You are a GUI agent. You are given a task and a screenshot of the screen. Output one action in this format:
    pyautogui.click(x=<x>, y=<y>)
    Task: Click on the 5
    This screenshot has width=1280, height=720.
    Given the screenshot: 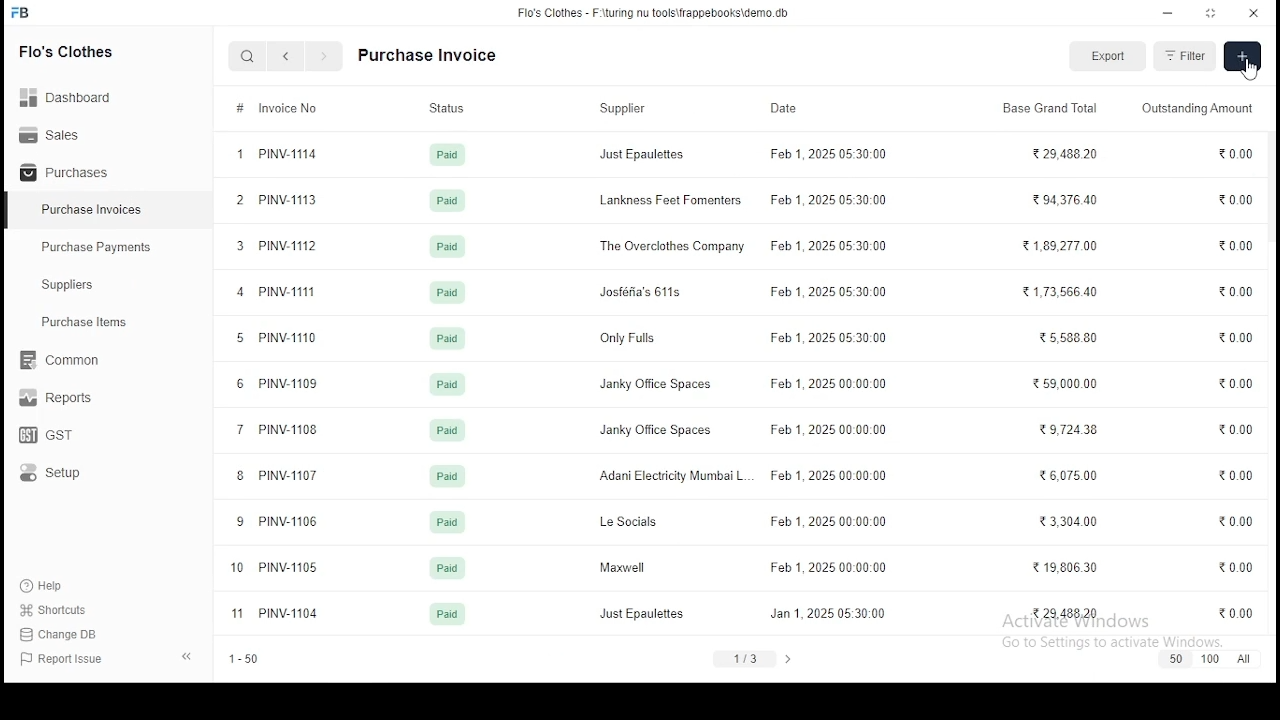 What is the action you would take?
    pyautogui.click(x=239, y=339)
    